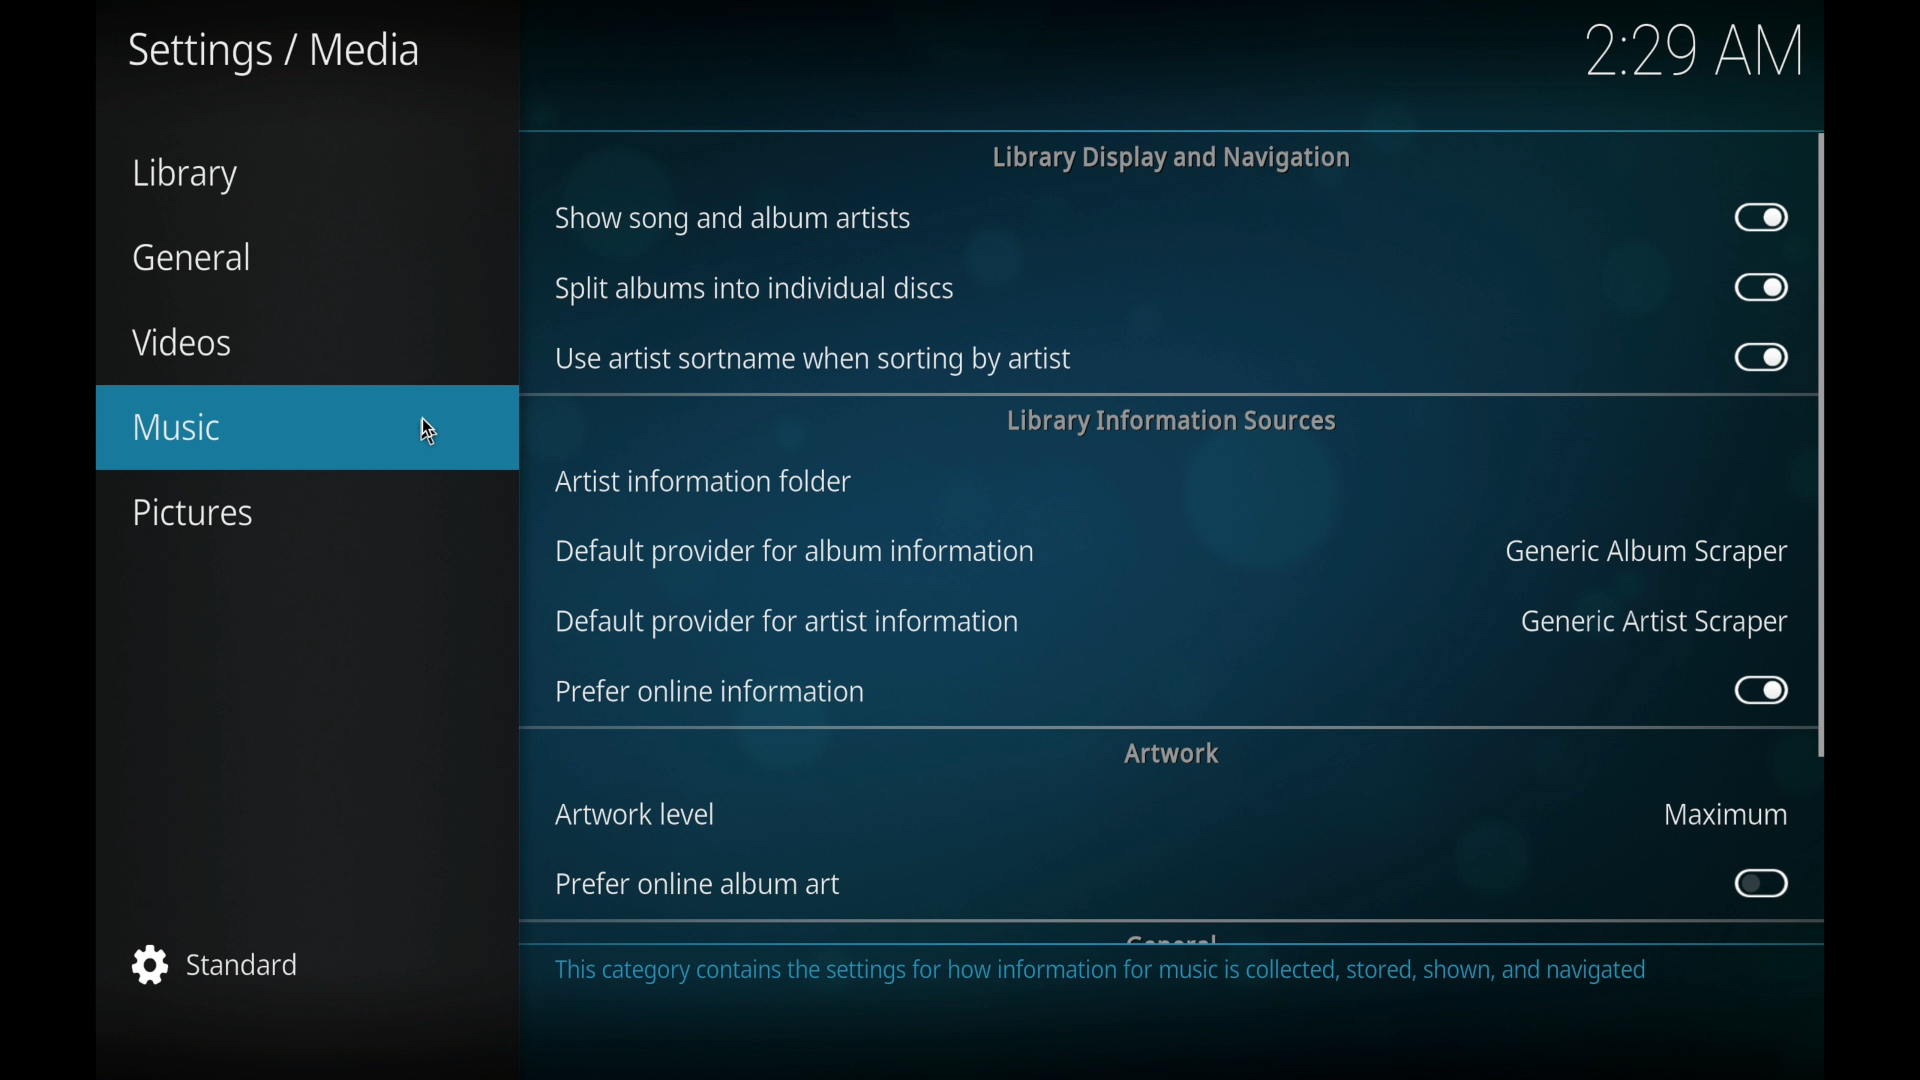  I want to click on library information services, so click(1170, 421).